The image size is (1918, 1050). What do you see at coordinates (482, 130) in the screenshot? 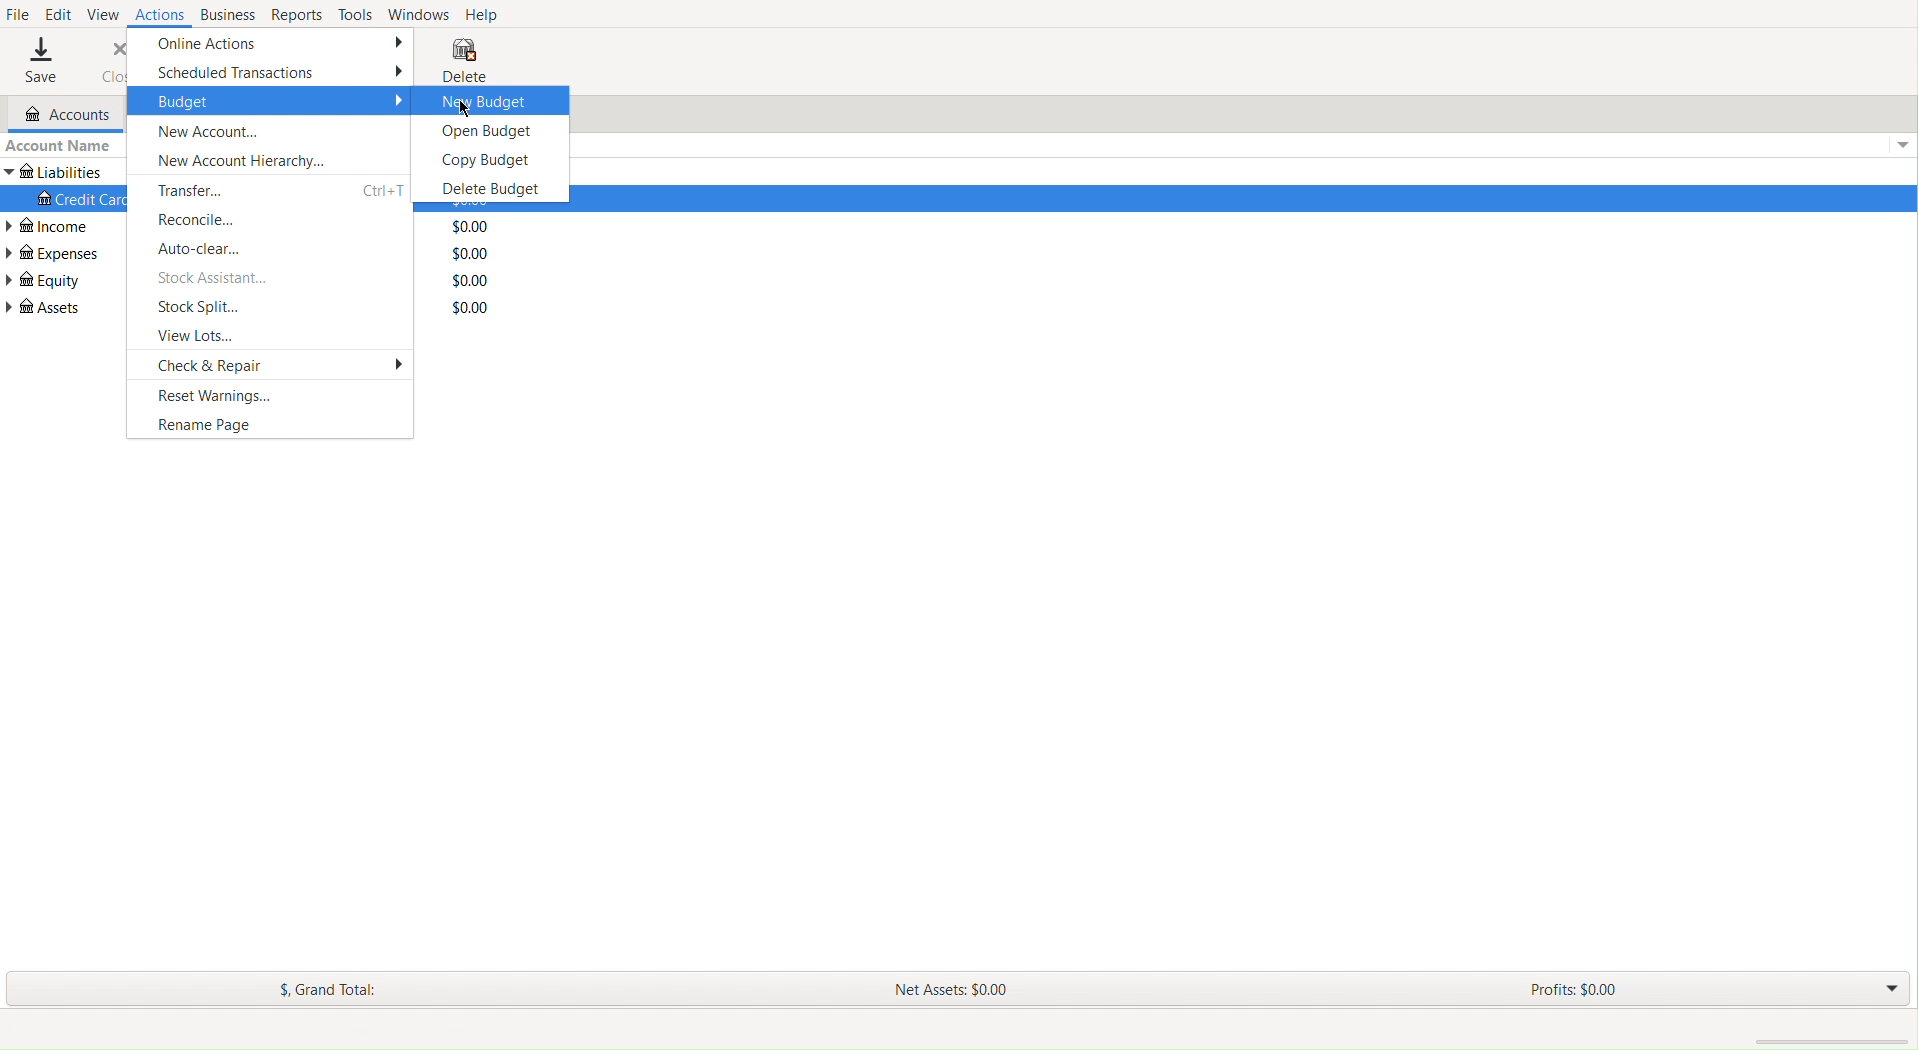
I see `Open Budget` at bounding box center [482, 130].